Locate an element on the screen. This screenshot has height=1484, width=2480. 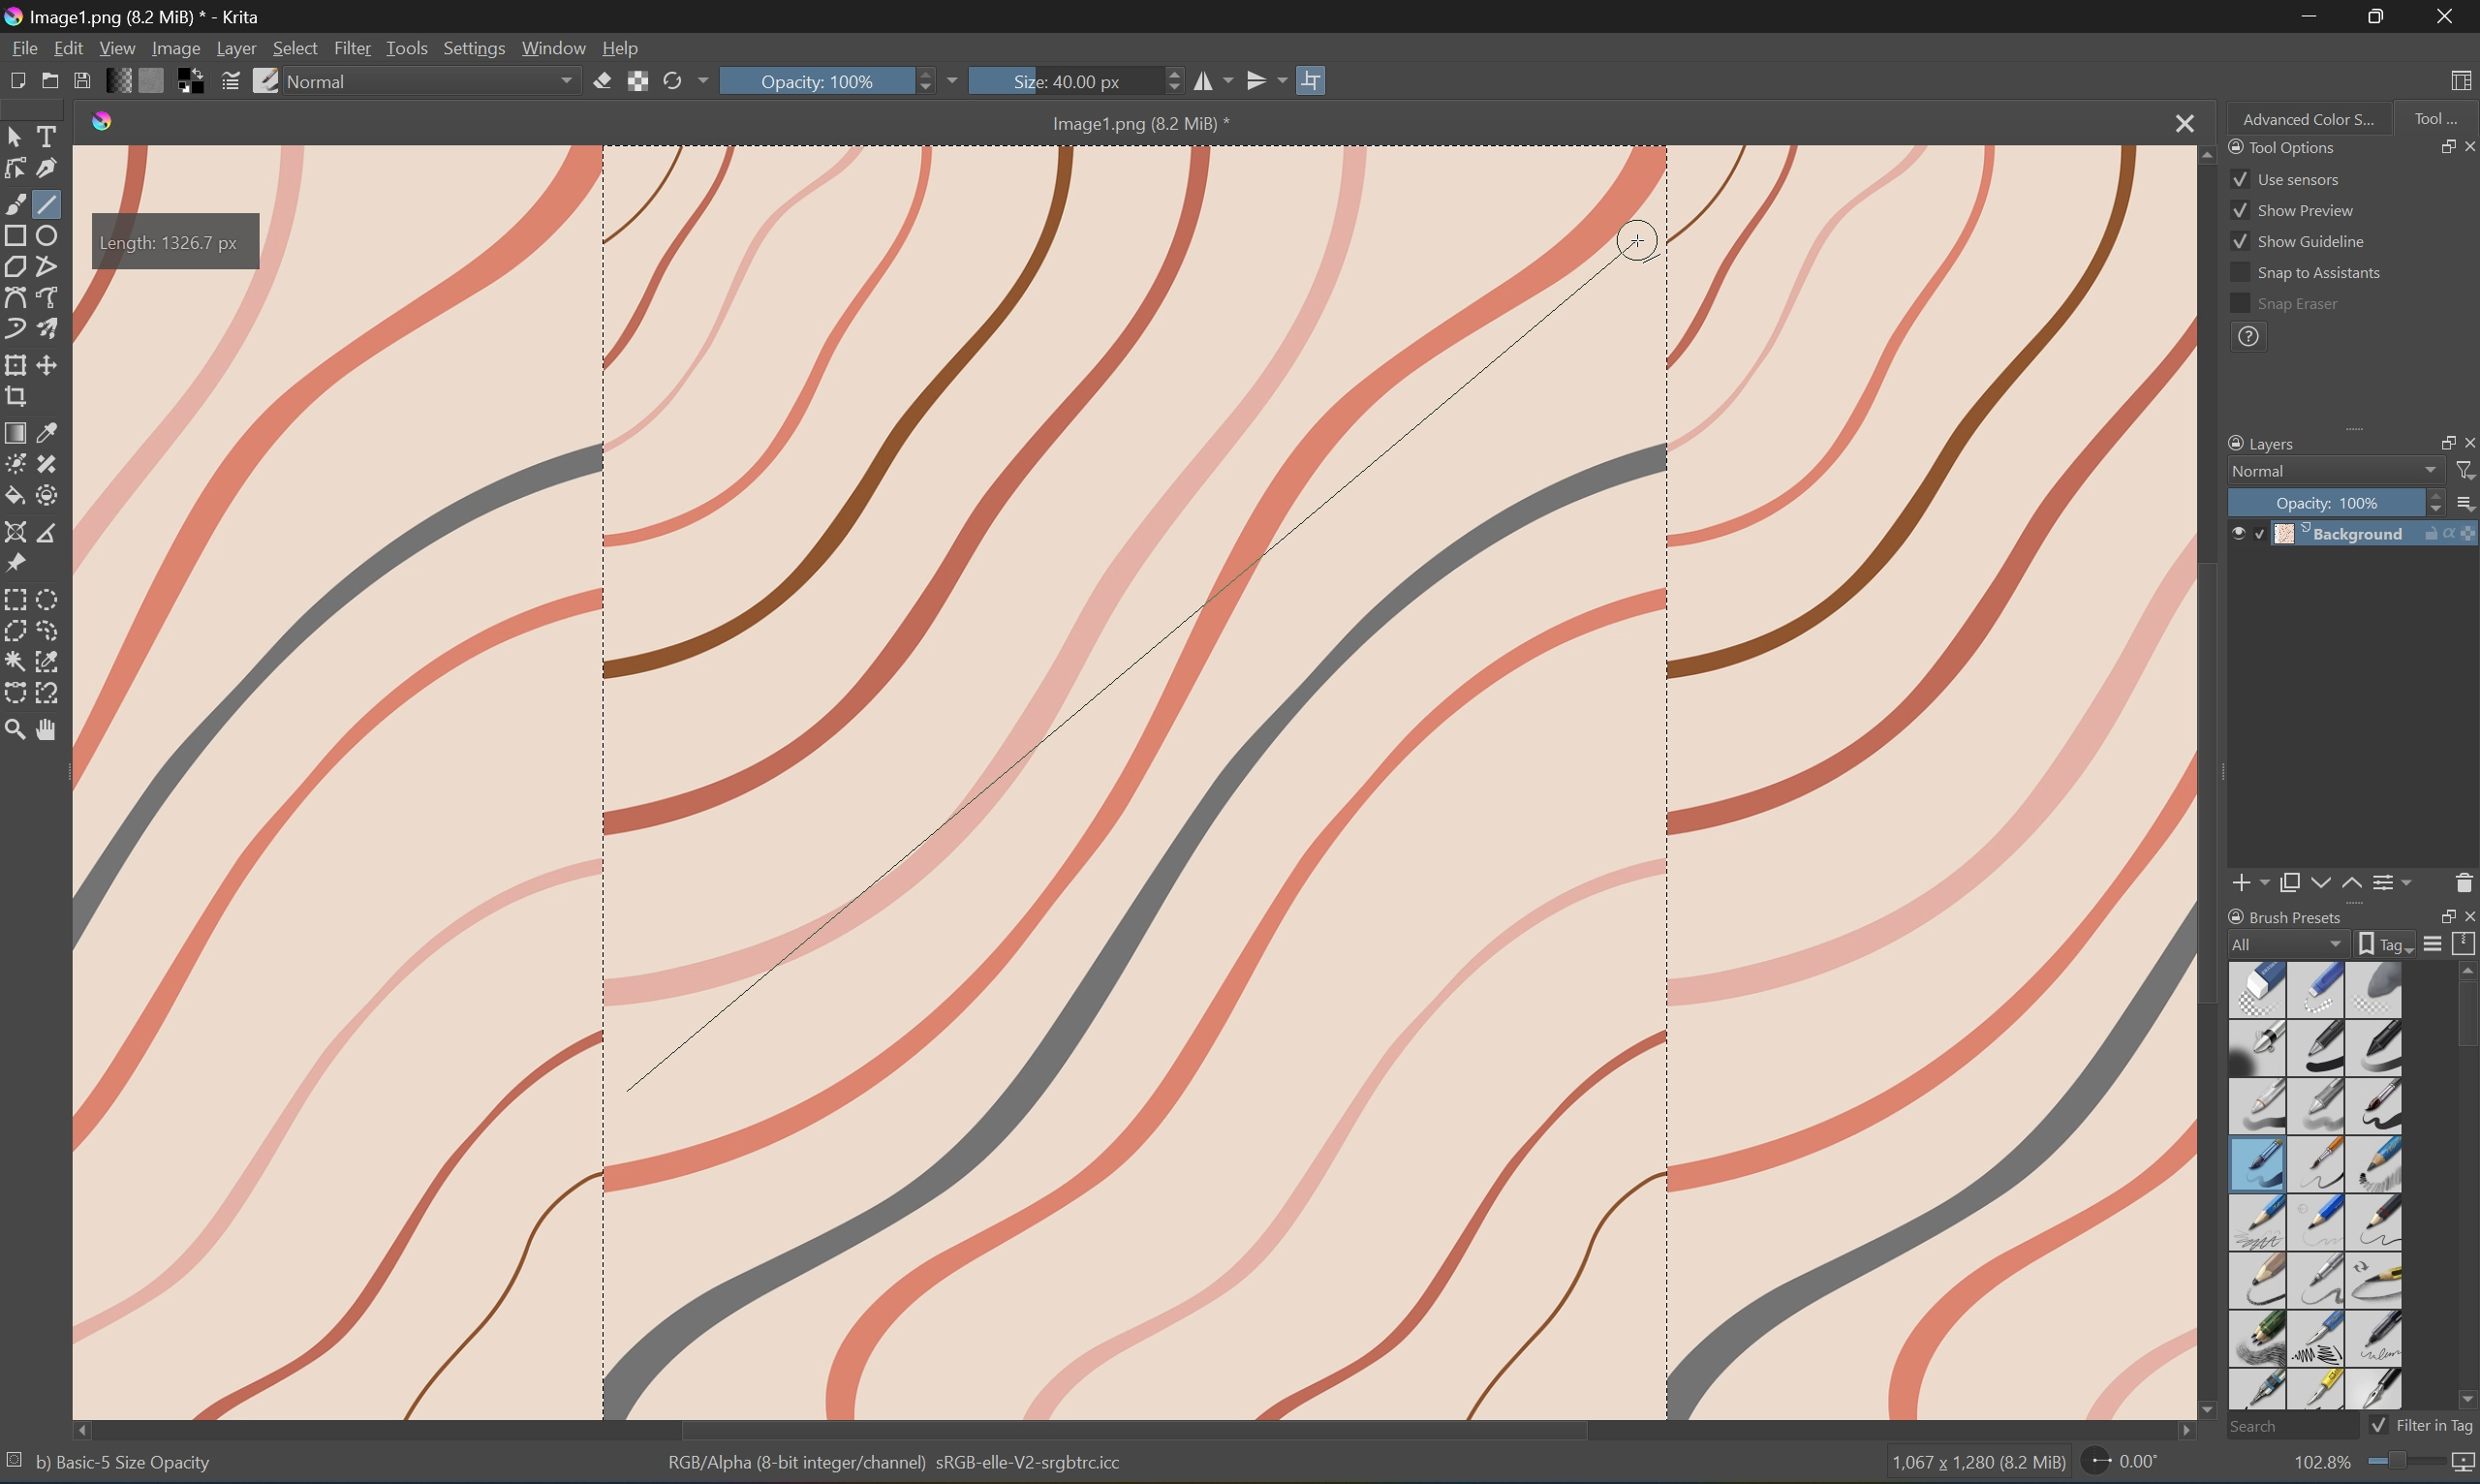
Scroll Right is located at coordinates (2465, 411).